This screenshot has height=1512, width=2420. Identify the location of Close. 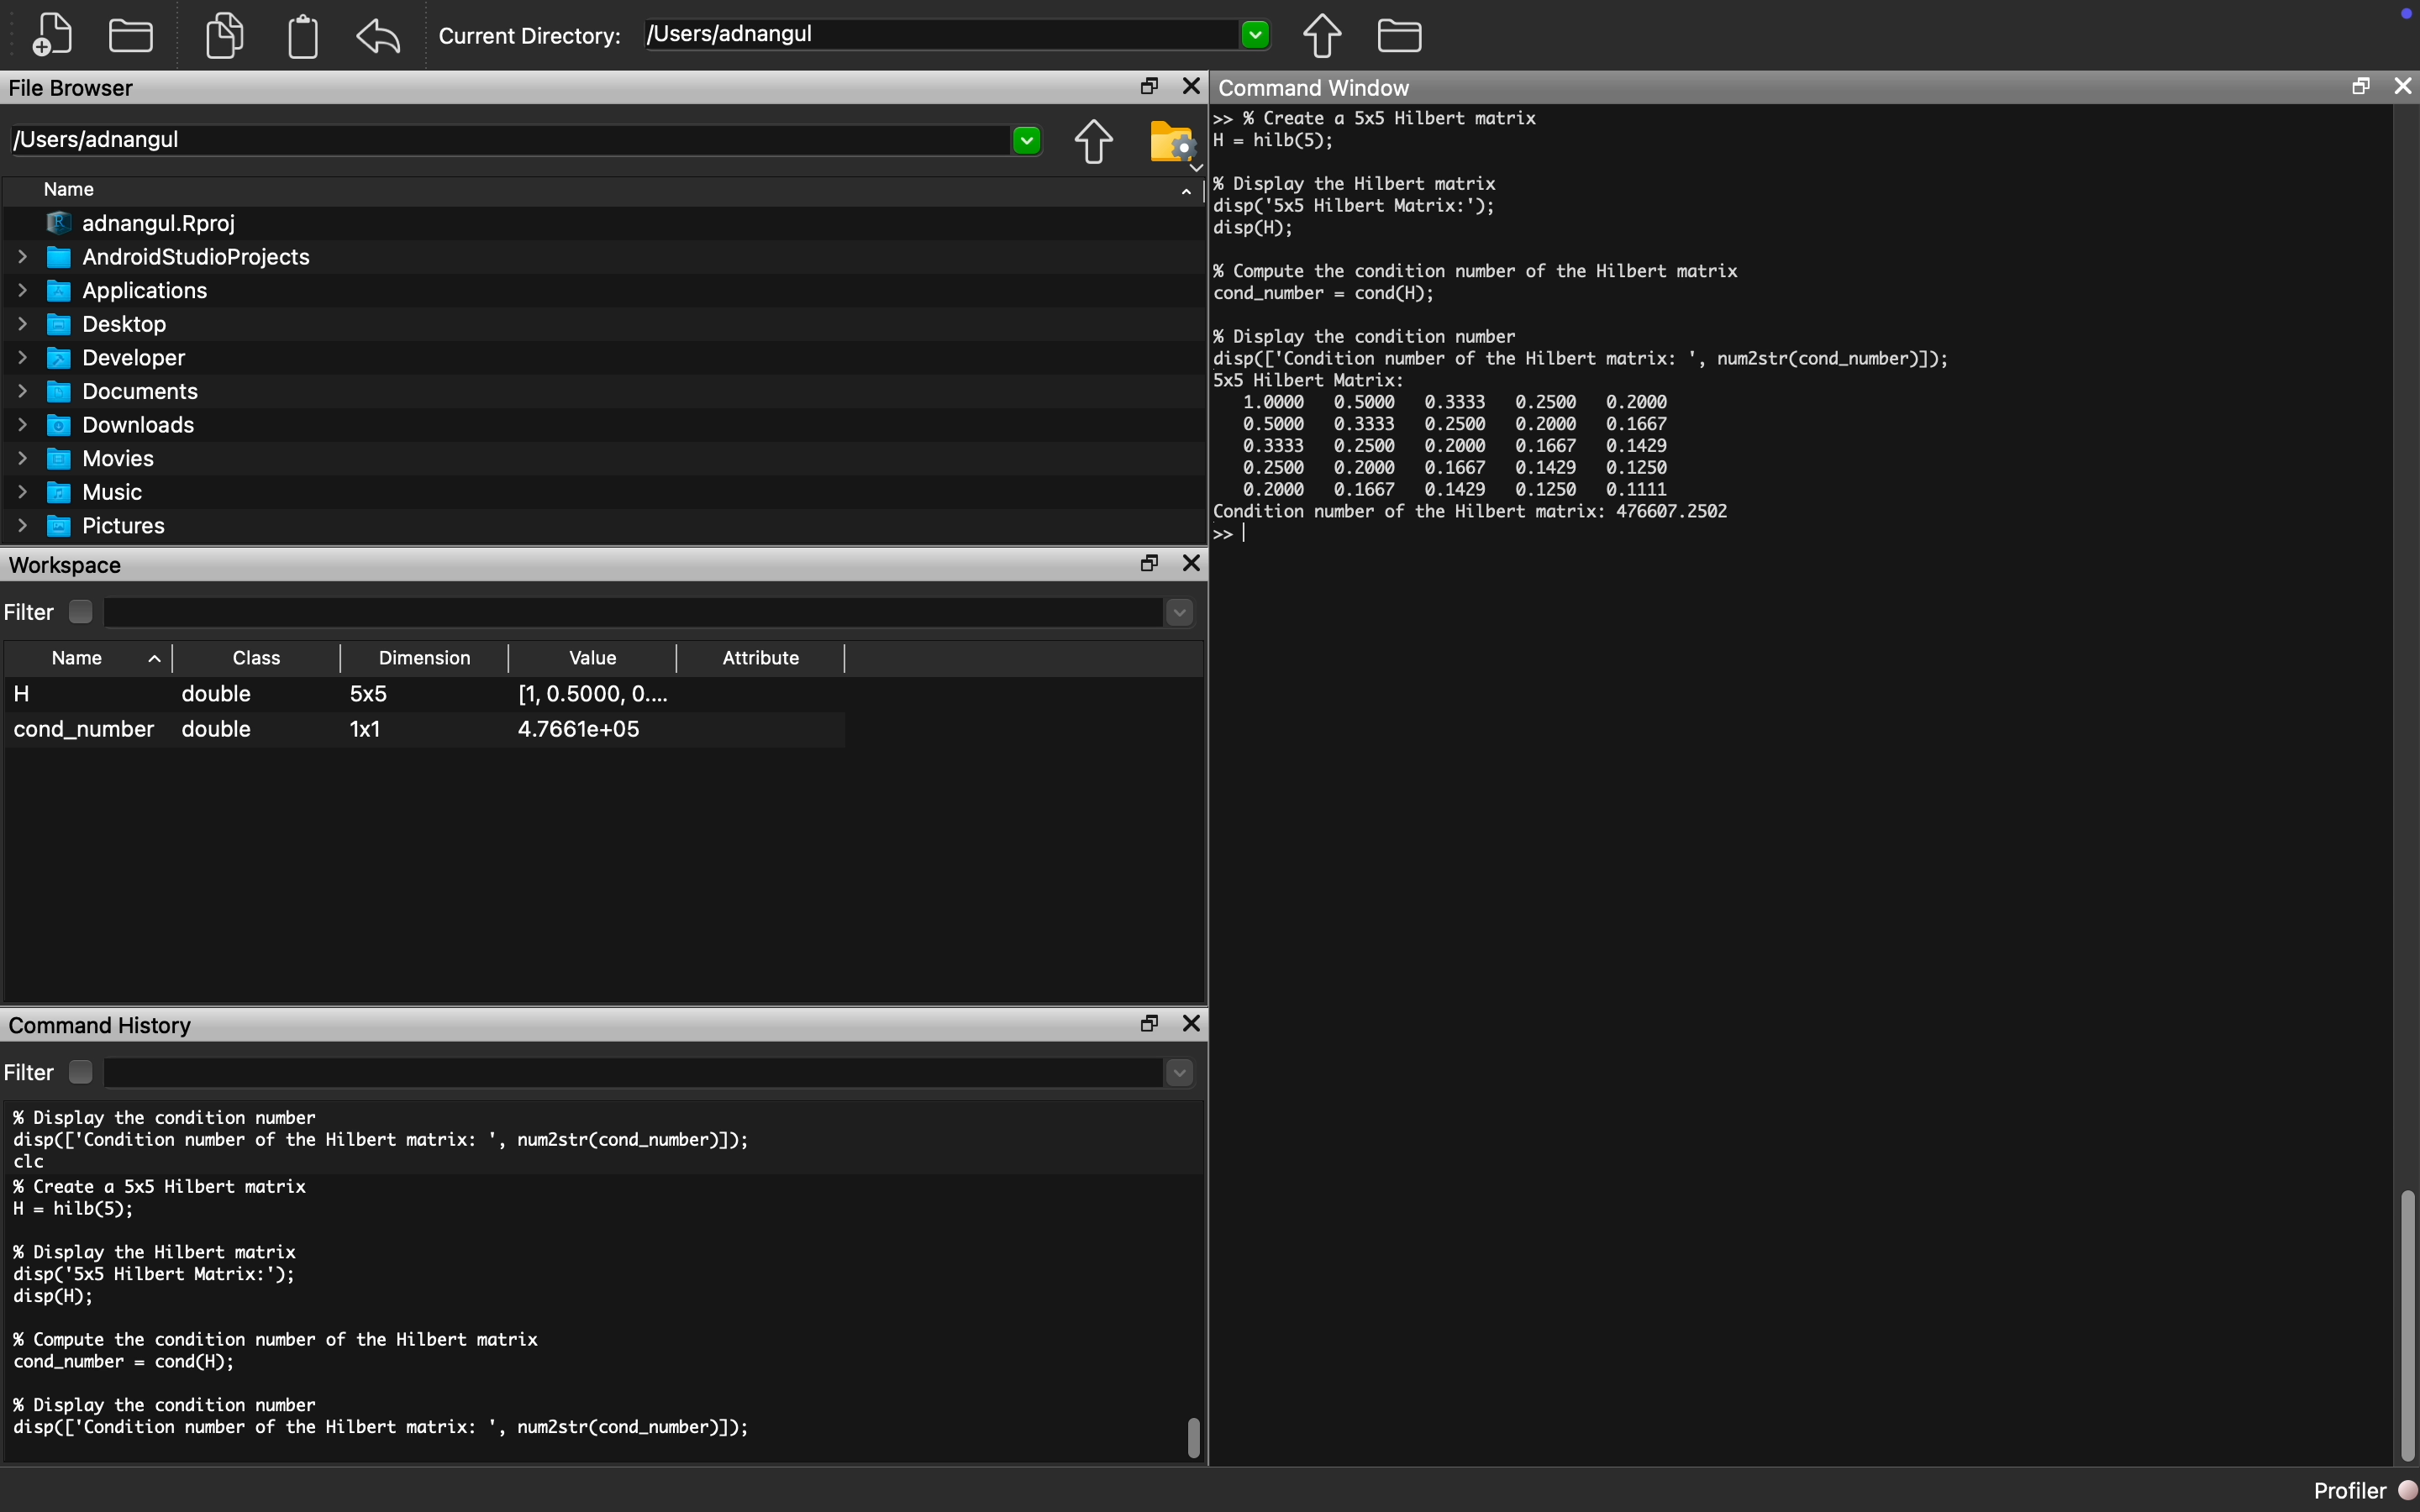
(1191, 1028).